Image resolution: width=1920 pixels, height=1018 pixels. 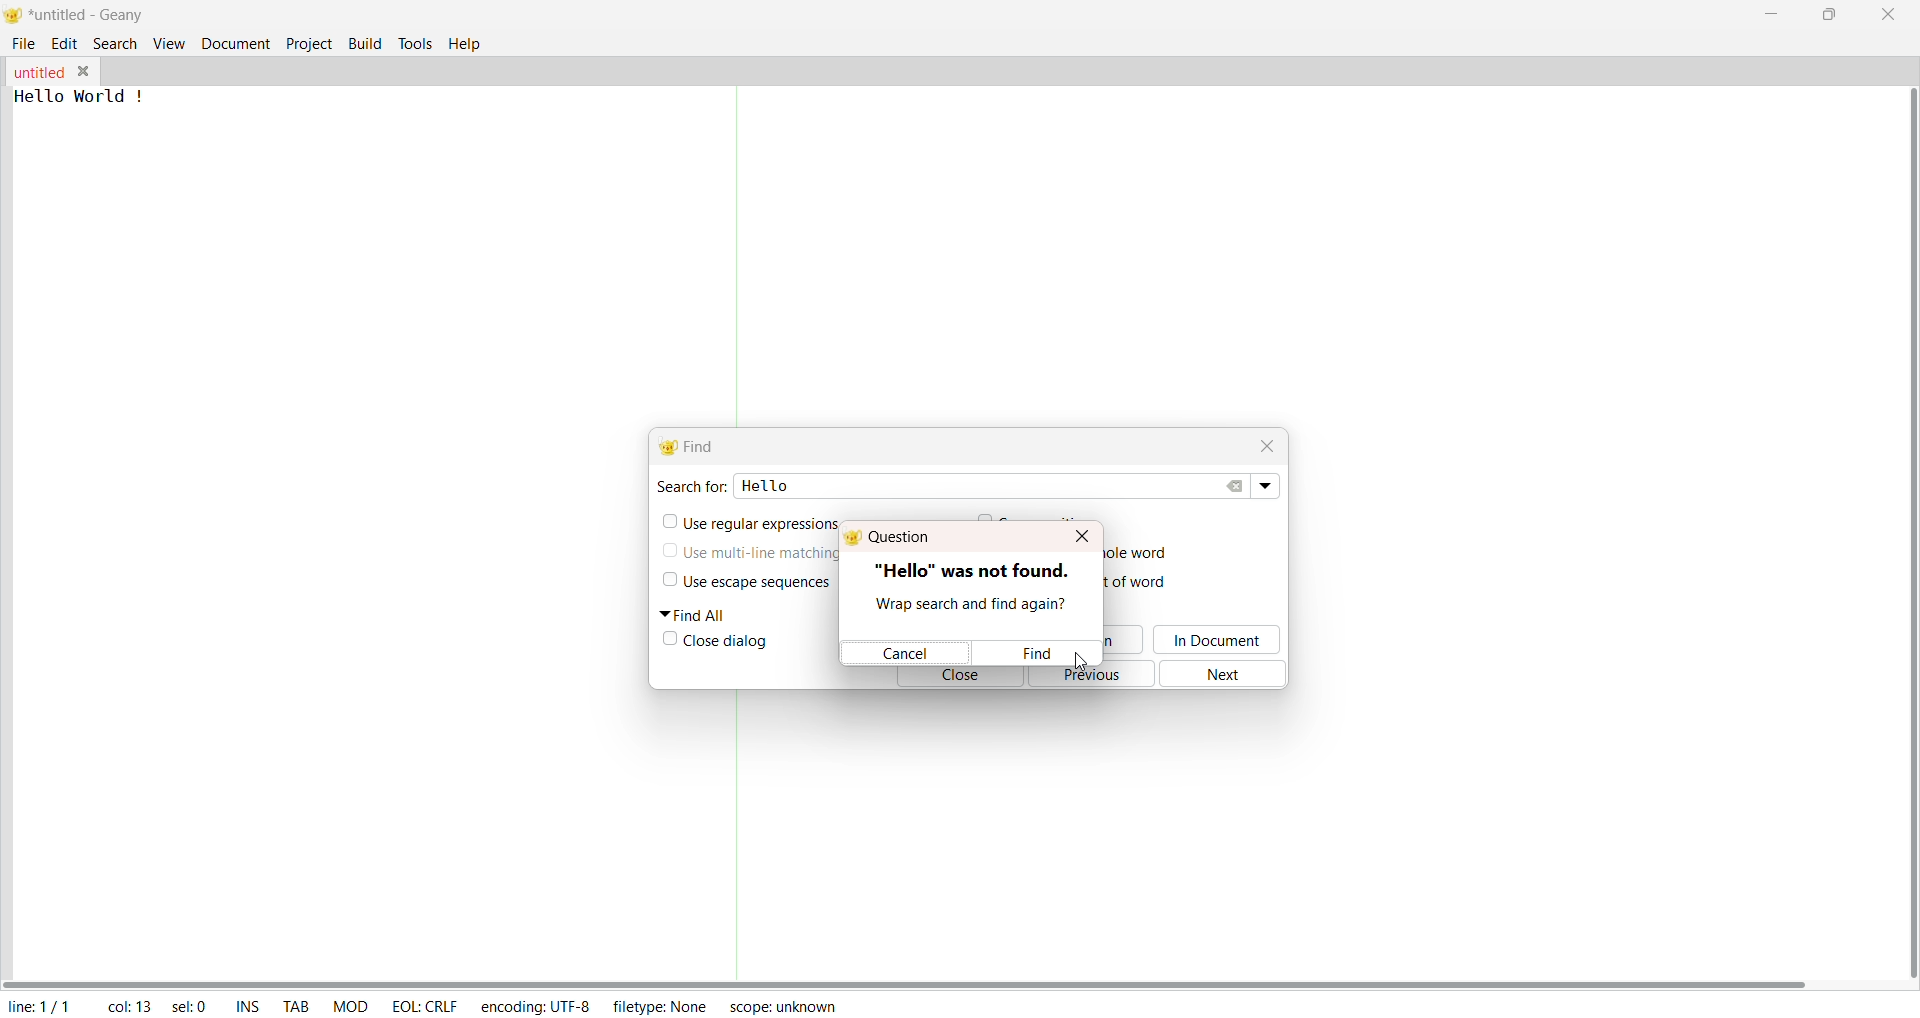 I want to click on Hello, so click(x=778, y=489).